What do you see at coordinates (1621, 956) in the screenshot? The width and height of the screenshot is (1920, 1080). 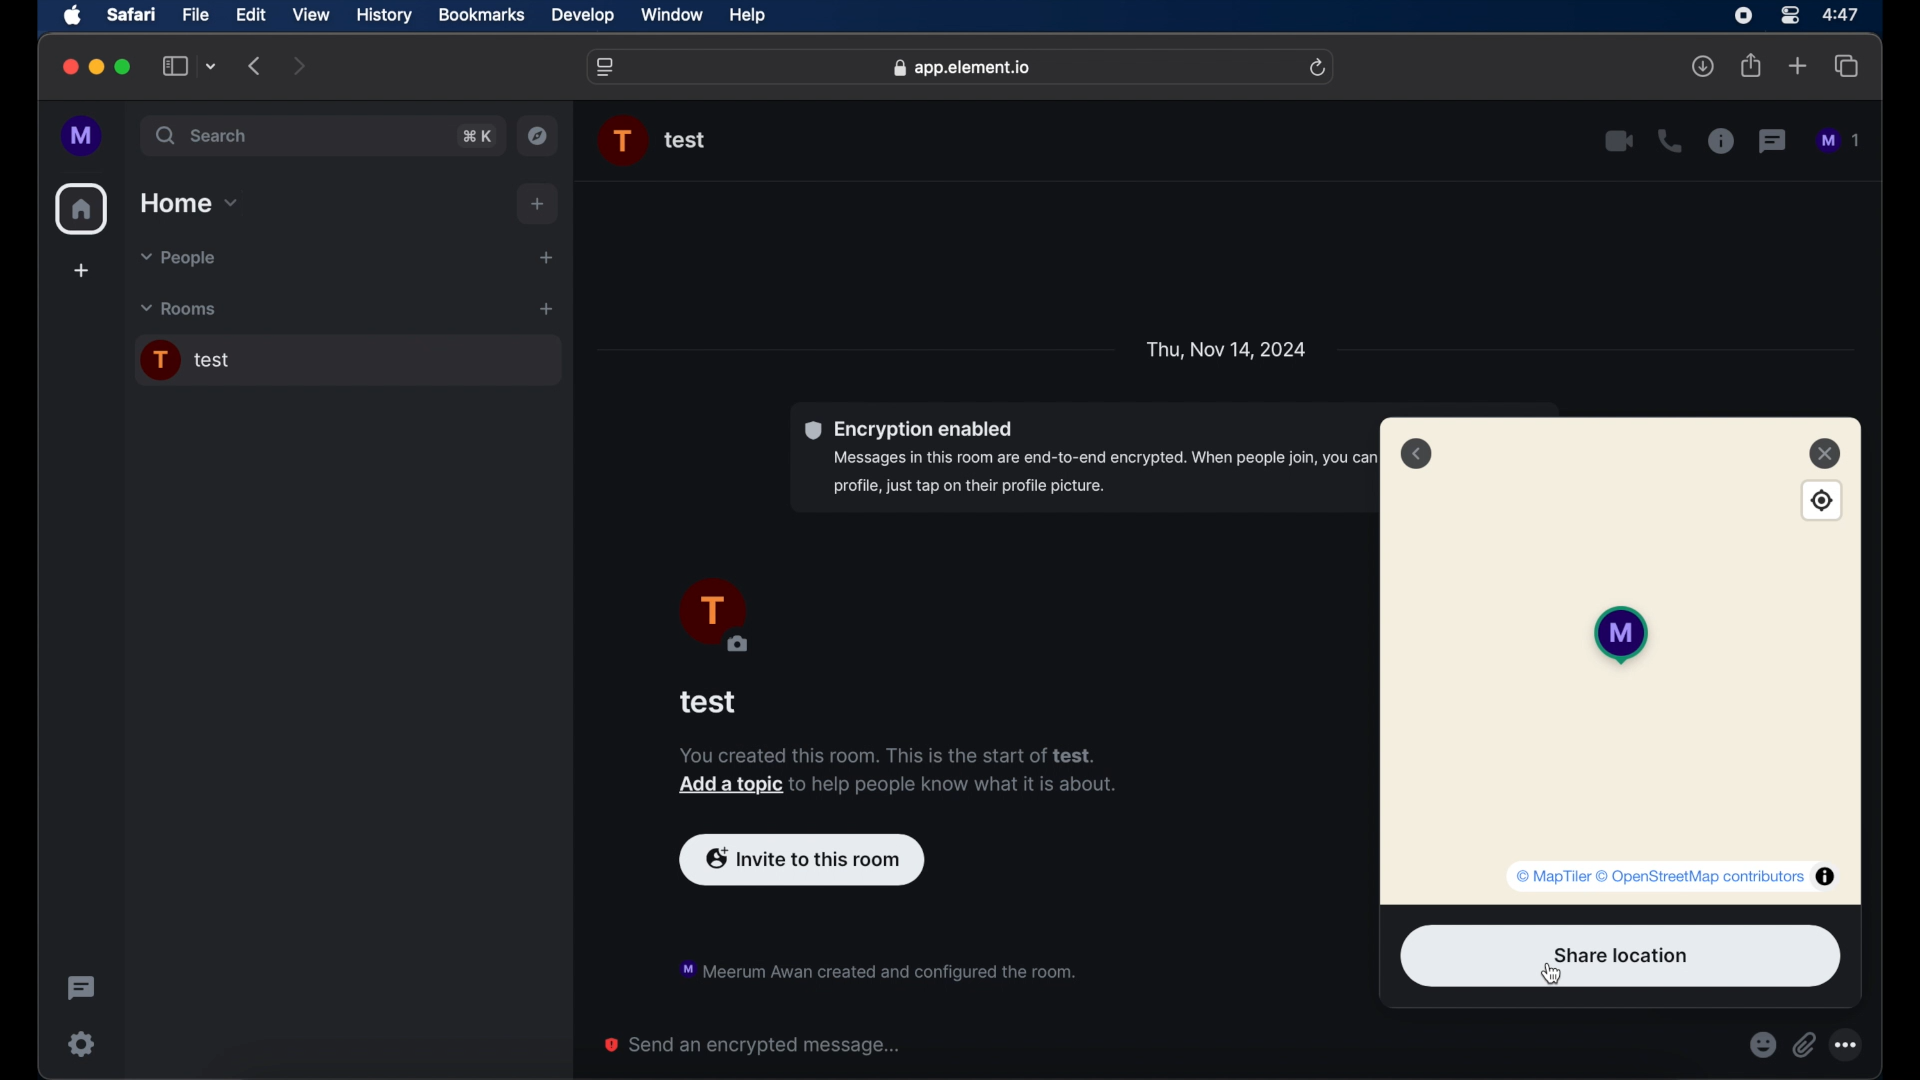 I see `share location` at bounding box center [1621, 956].